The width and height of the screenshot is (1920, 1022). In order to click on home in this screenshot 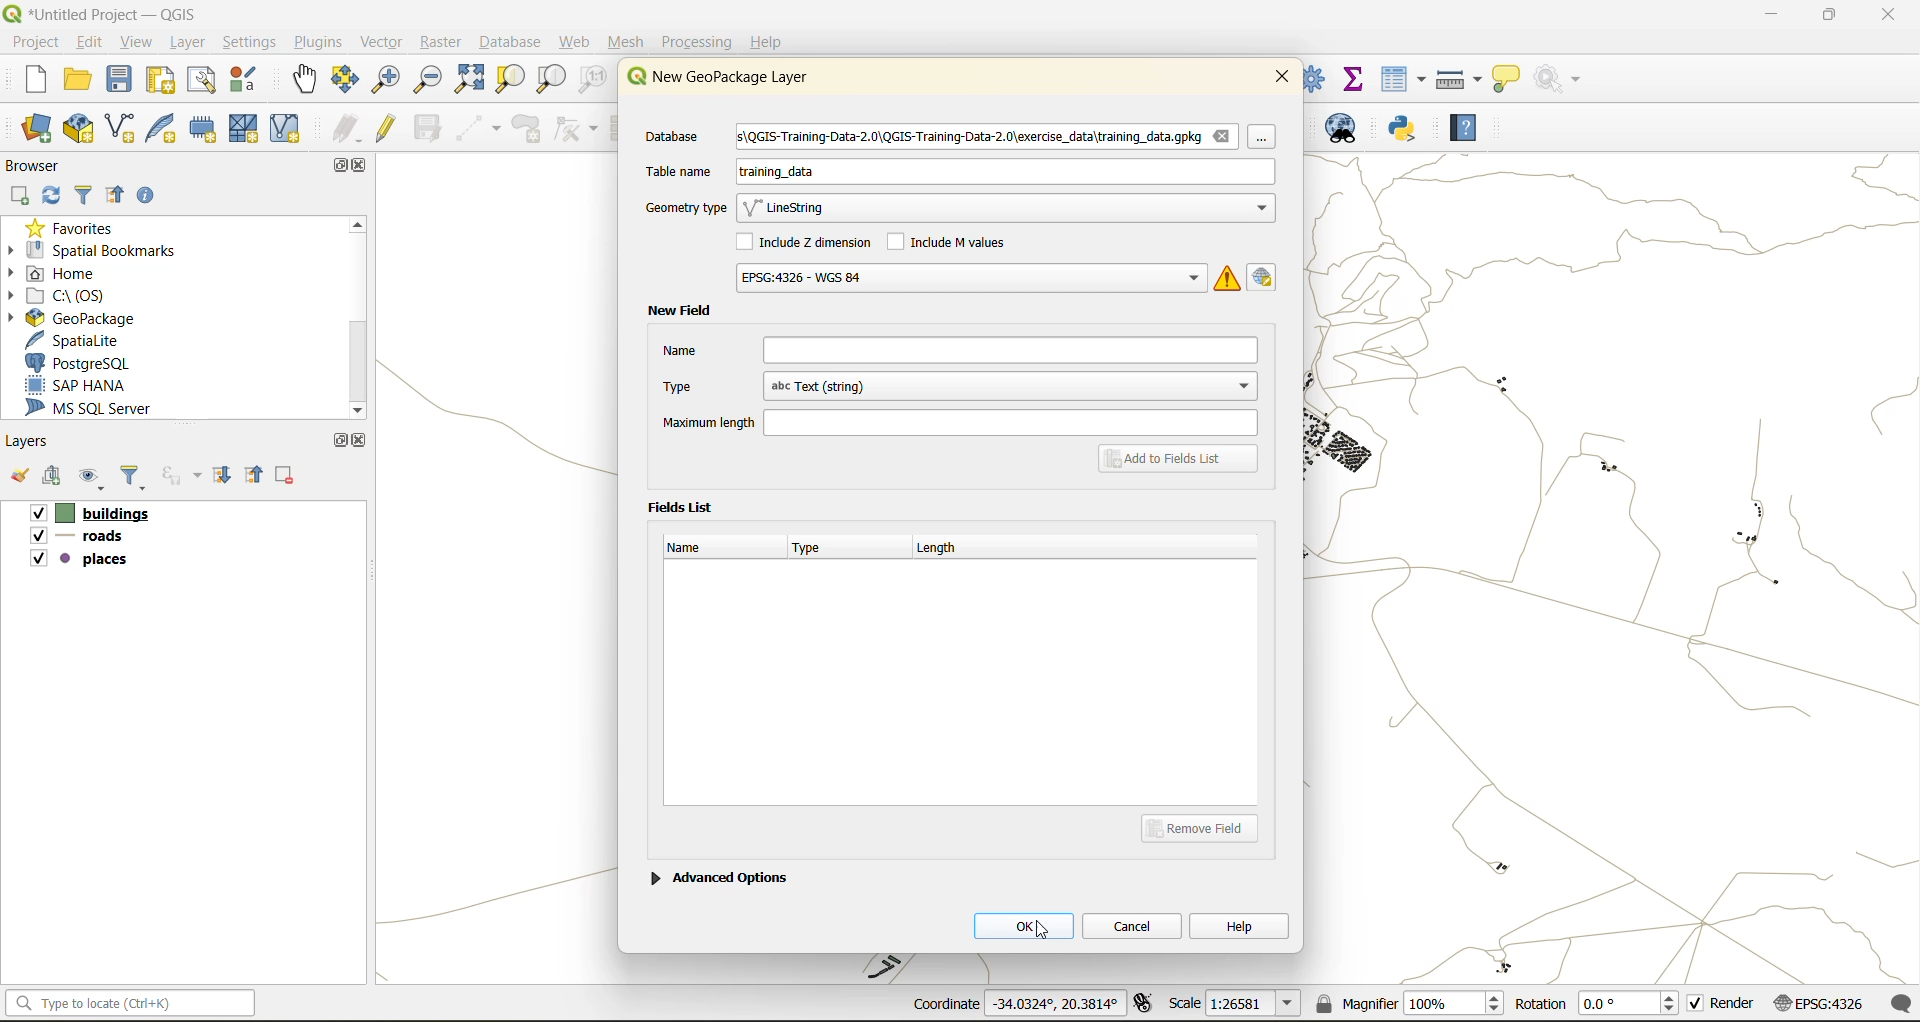, I will do `click(60, 273)`.